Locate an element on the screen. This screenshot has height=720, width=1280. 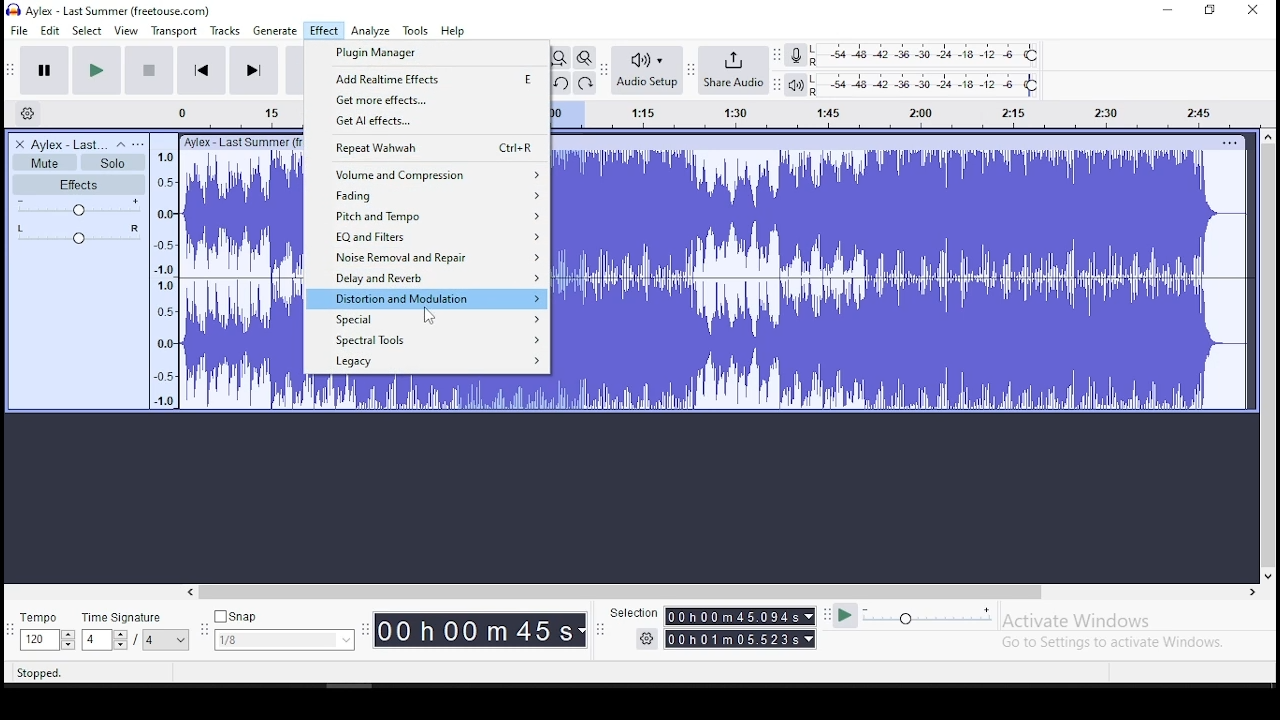
effect is located at coordinates (325, 31).